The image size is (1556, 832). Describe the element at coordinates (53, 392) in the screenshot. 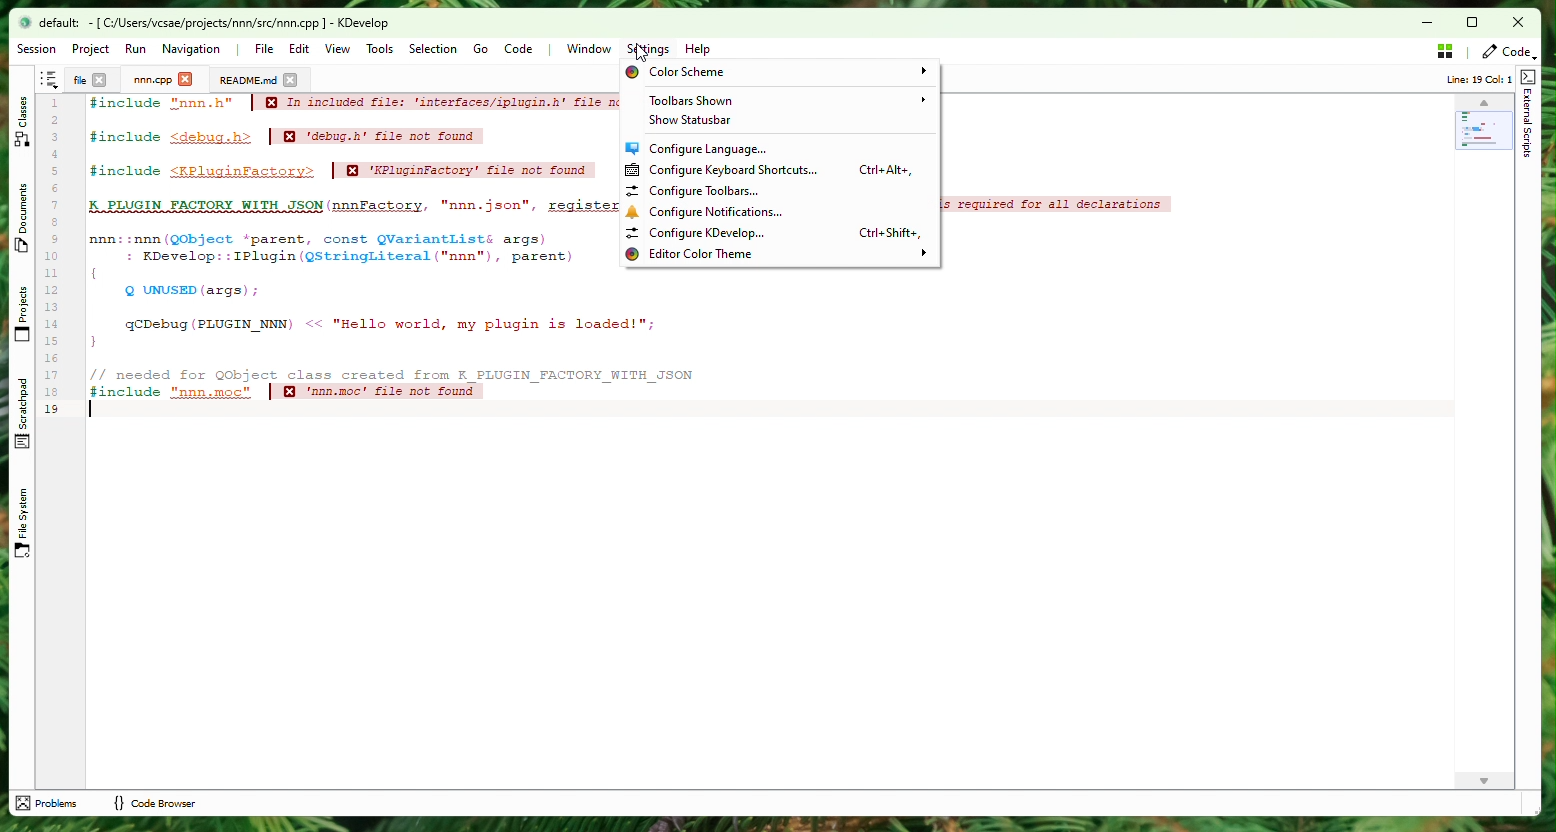

I see `18` at that location.